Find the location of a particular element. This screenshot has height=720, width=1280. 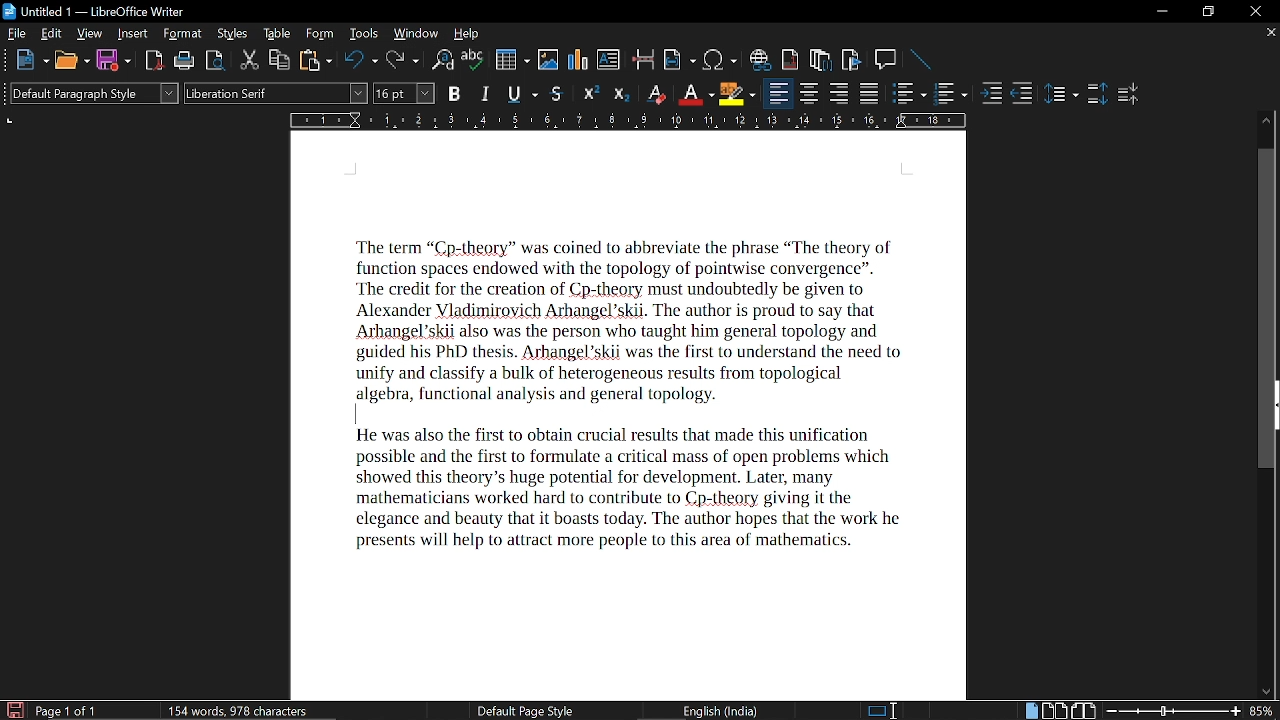

Move up is located at coordinates (1268, 118).